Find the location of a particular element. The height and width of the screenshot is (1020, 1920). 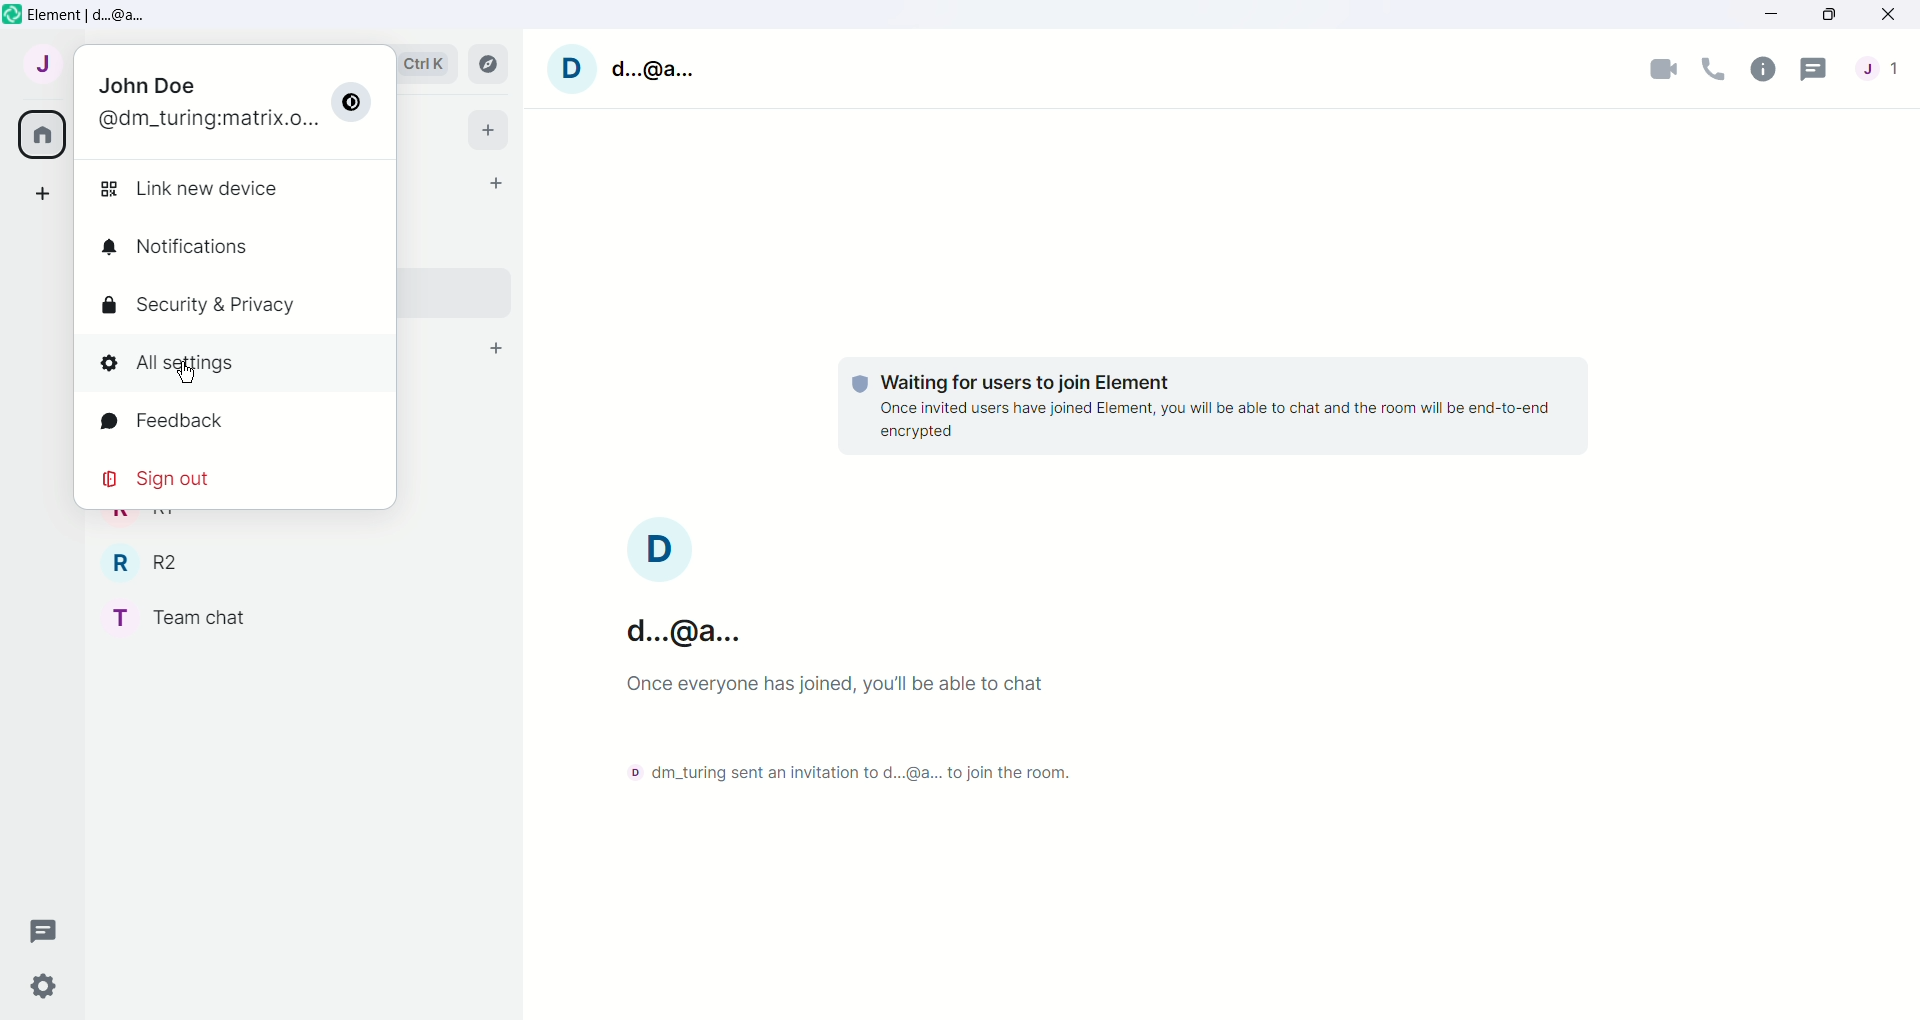

All rooms is located at coordinates (40, 135).